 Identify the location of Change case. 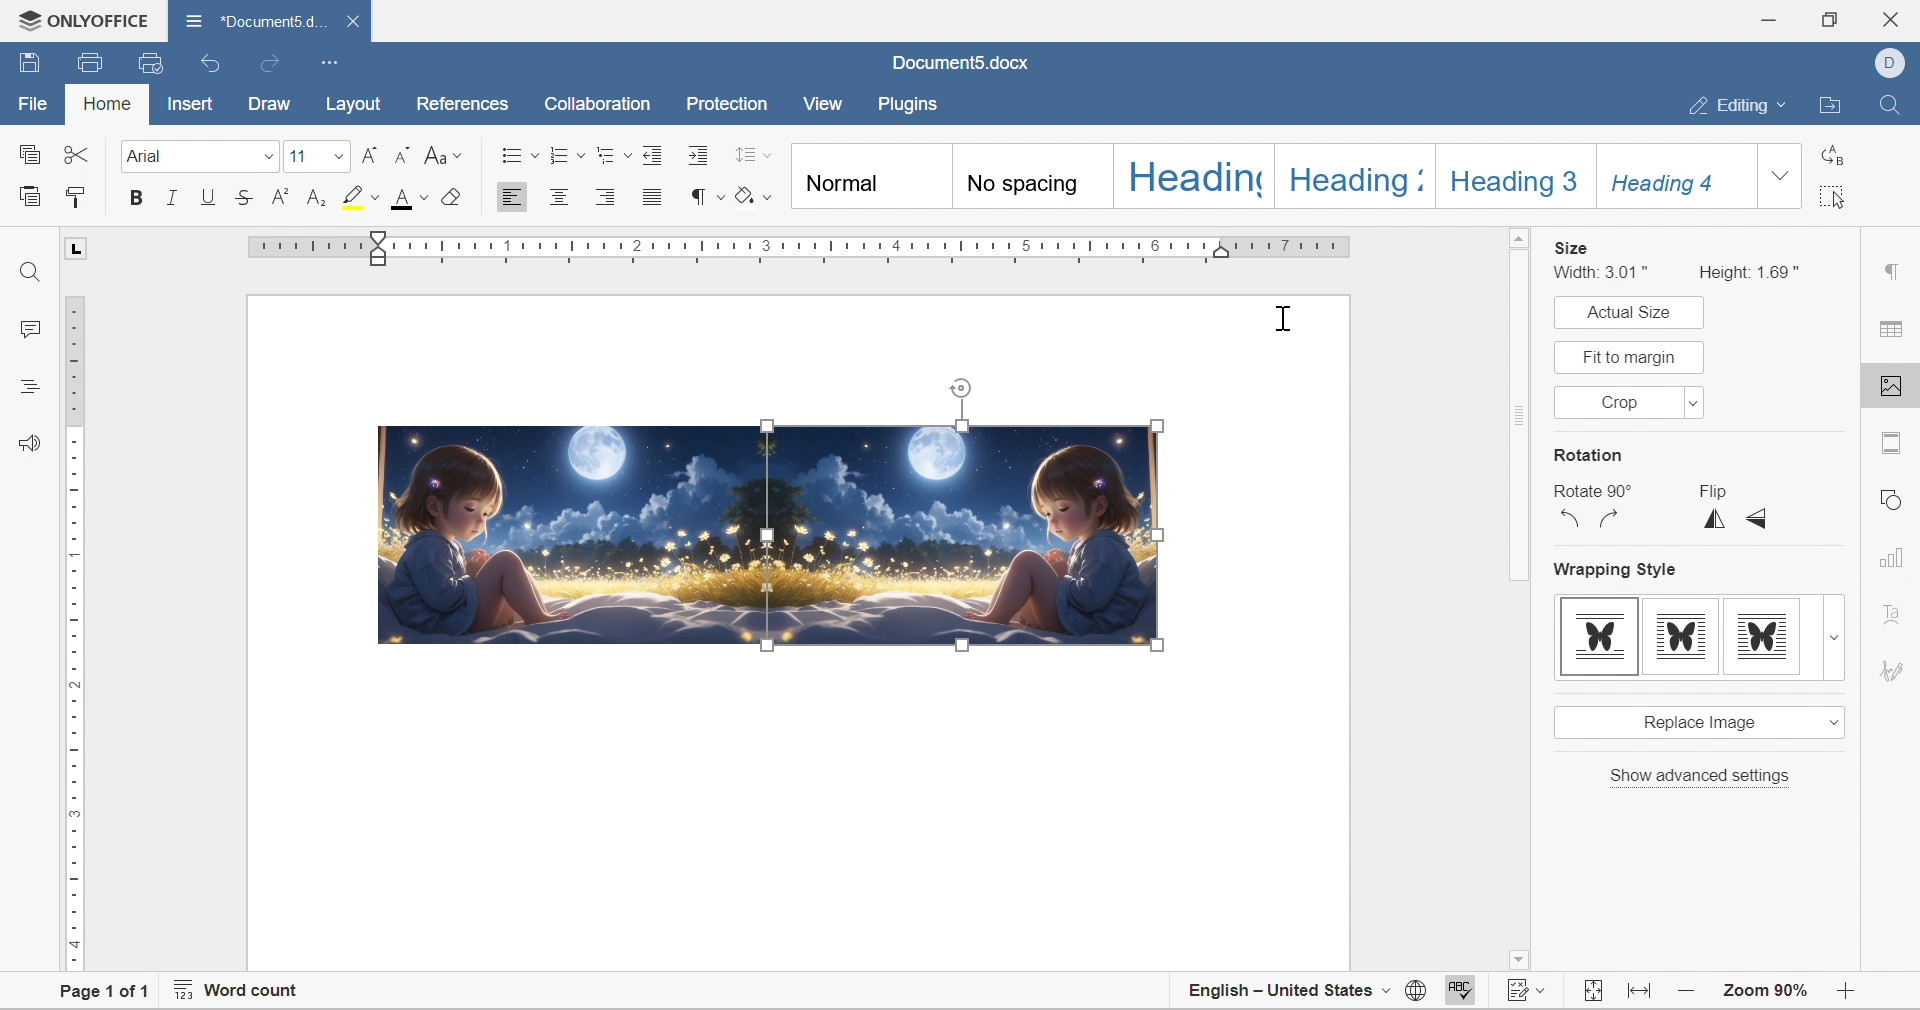
(444, 157).